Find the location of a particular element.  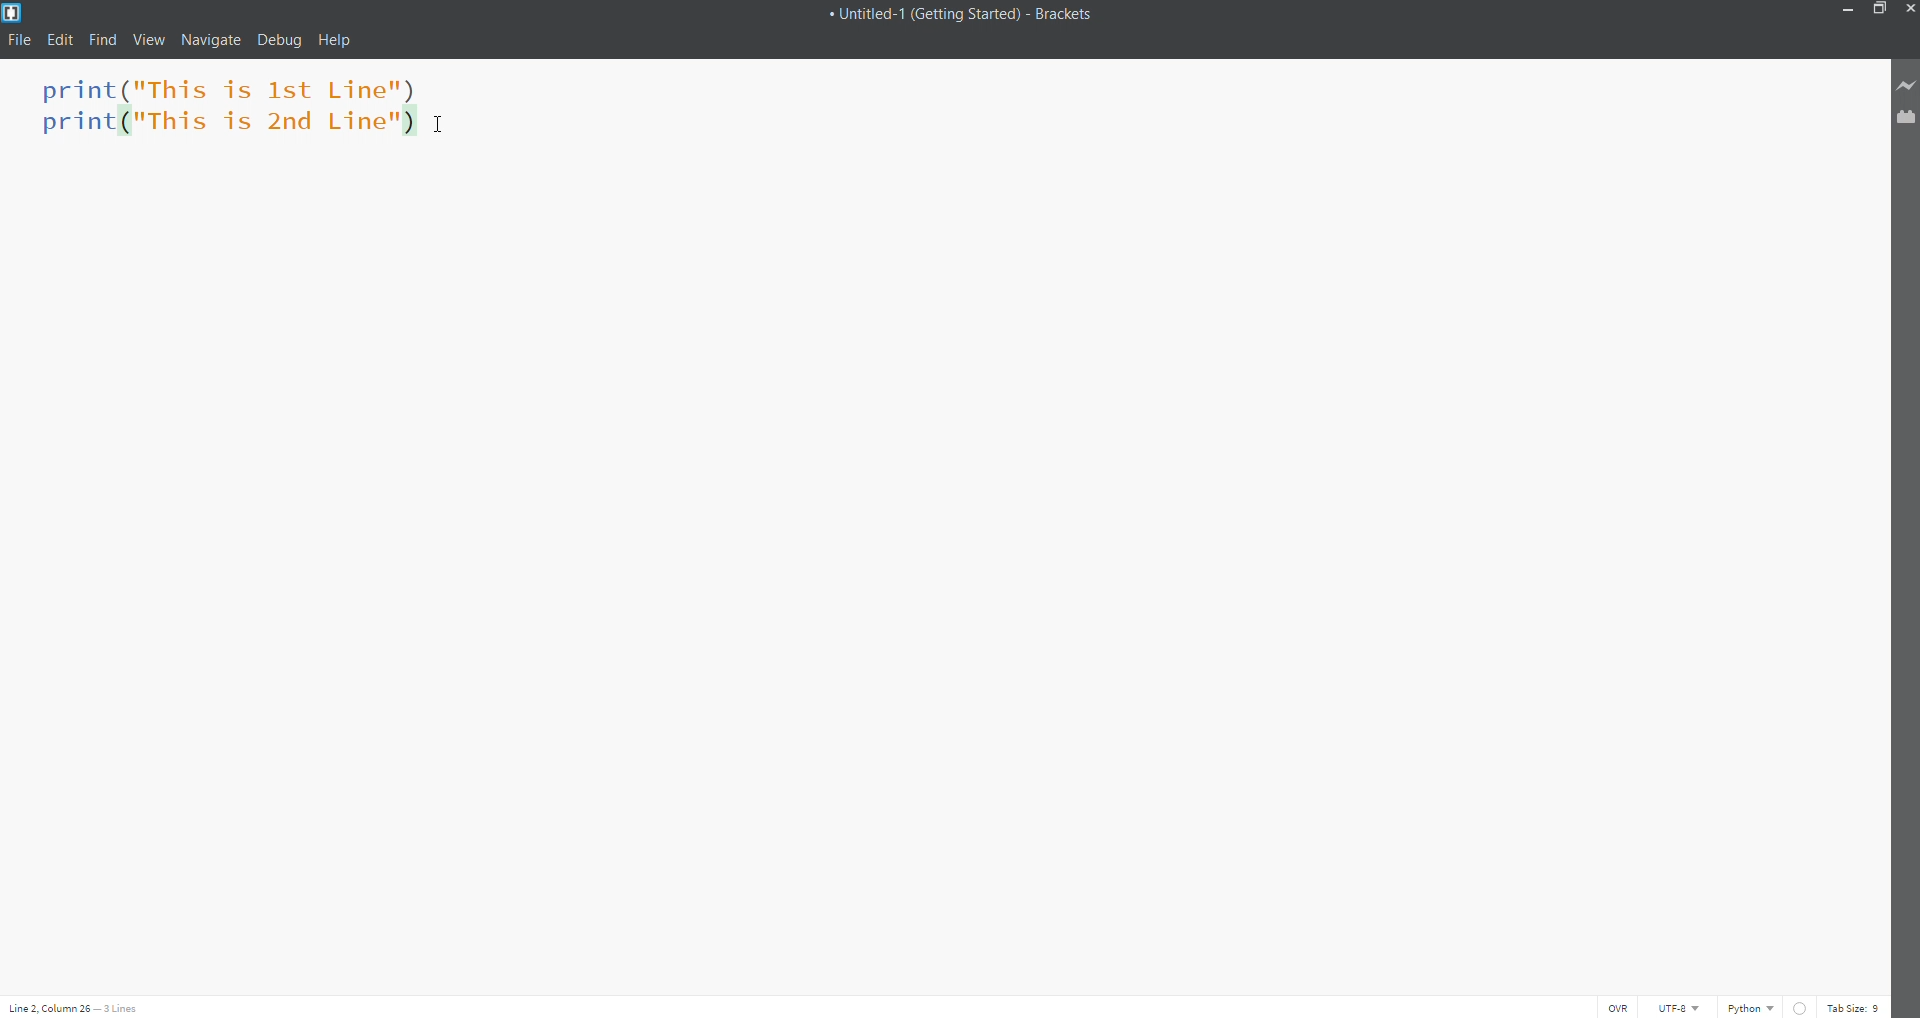

Maximize is located at coordinates (1881, 10).